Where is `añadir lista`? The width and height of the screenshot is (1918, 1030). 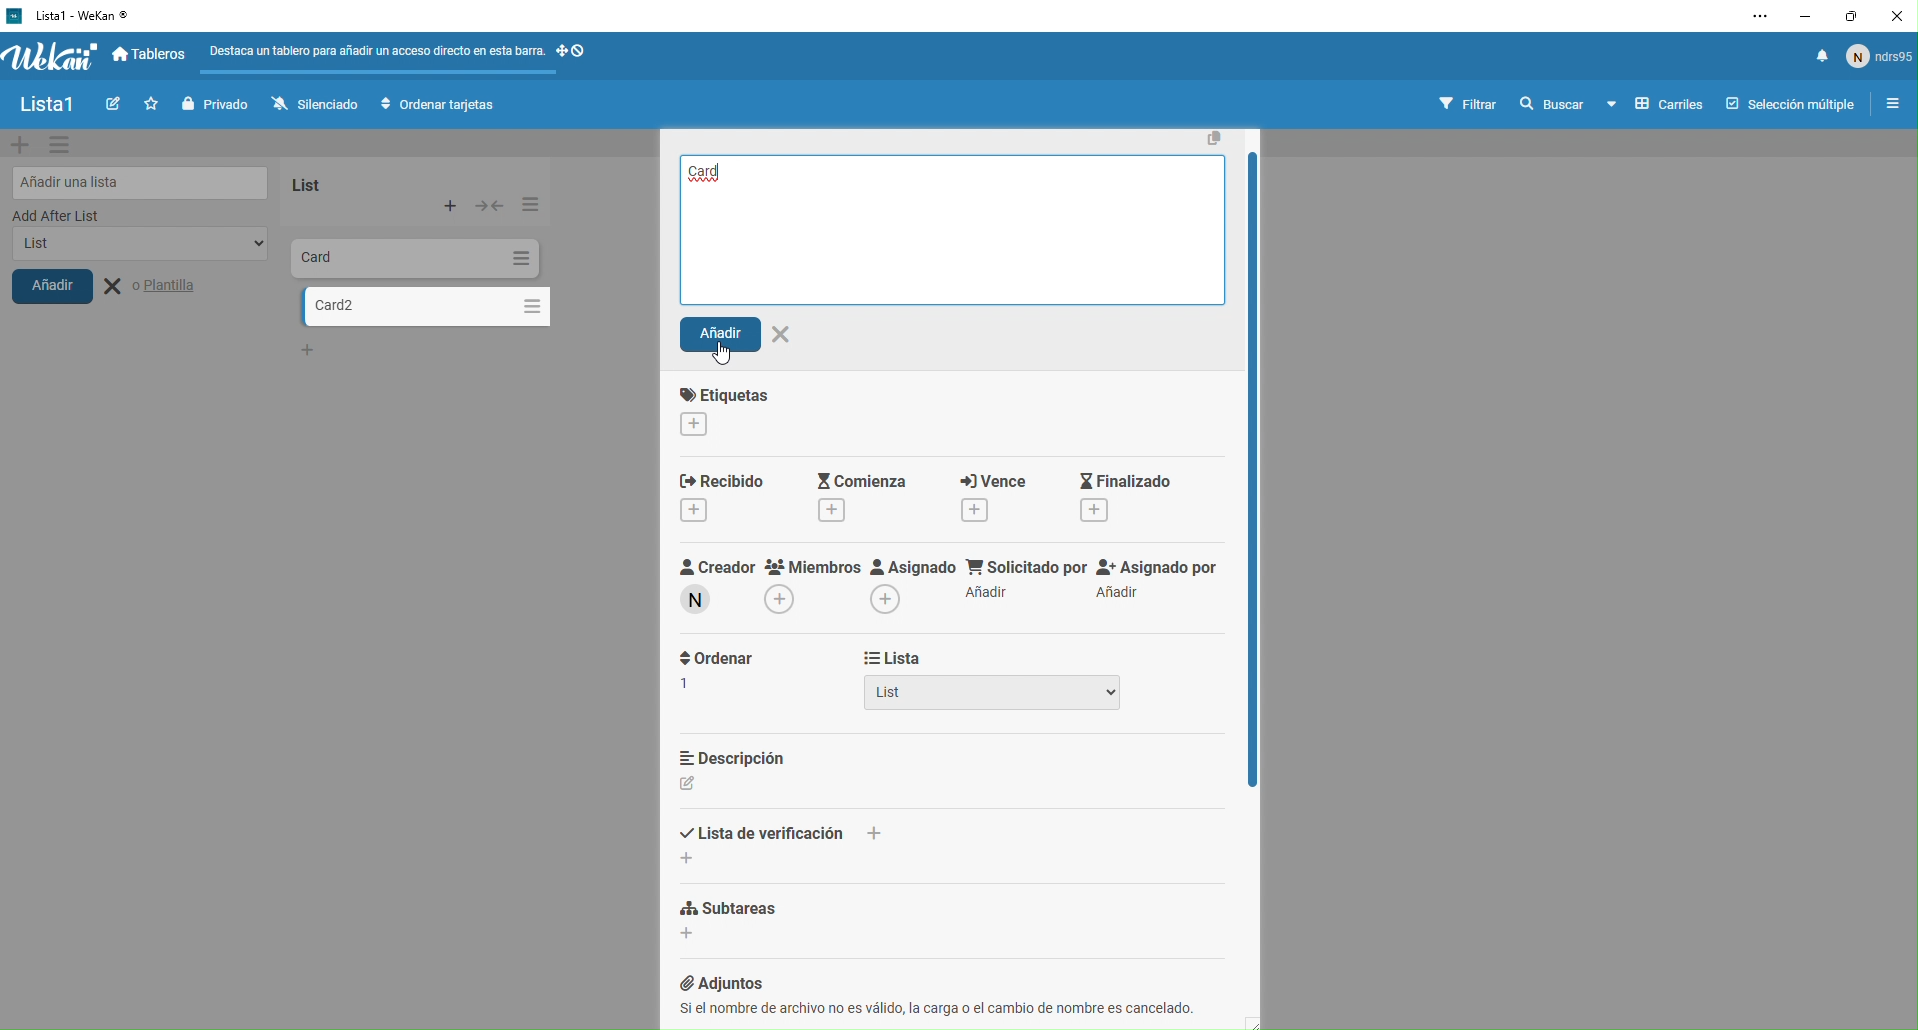 añadir lista is located at coordinates (136, 180).